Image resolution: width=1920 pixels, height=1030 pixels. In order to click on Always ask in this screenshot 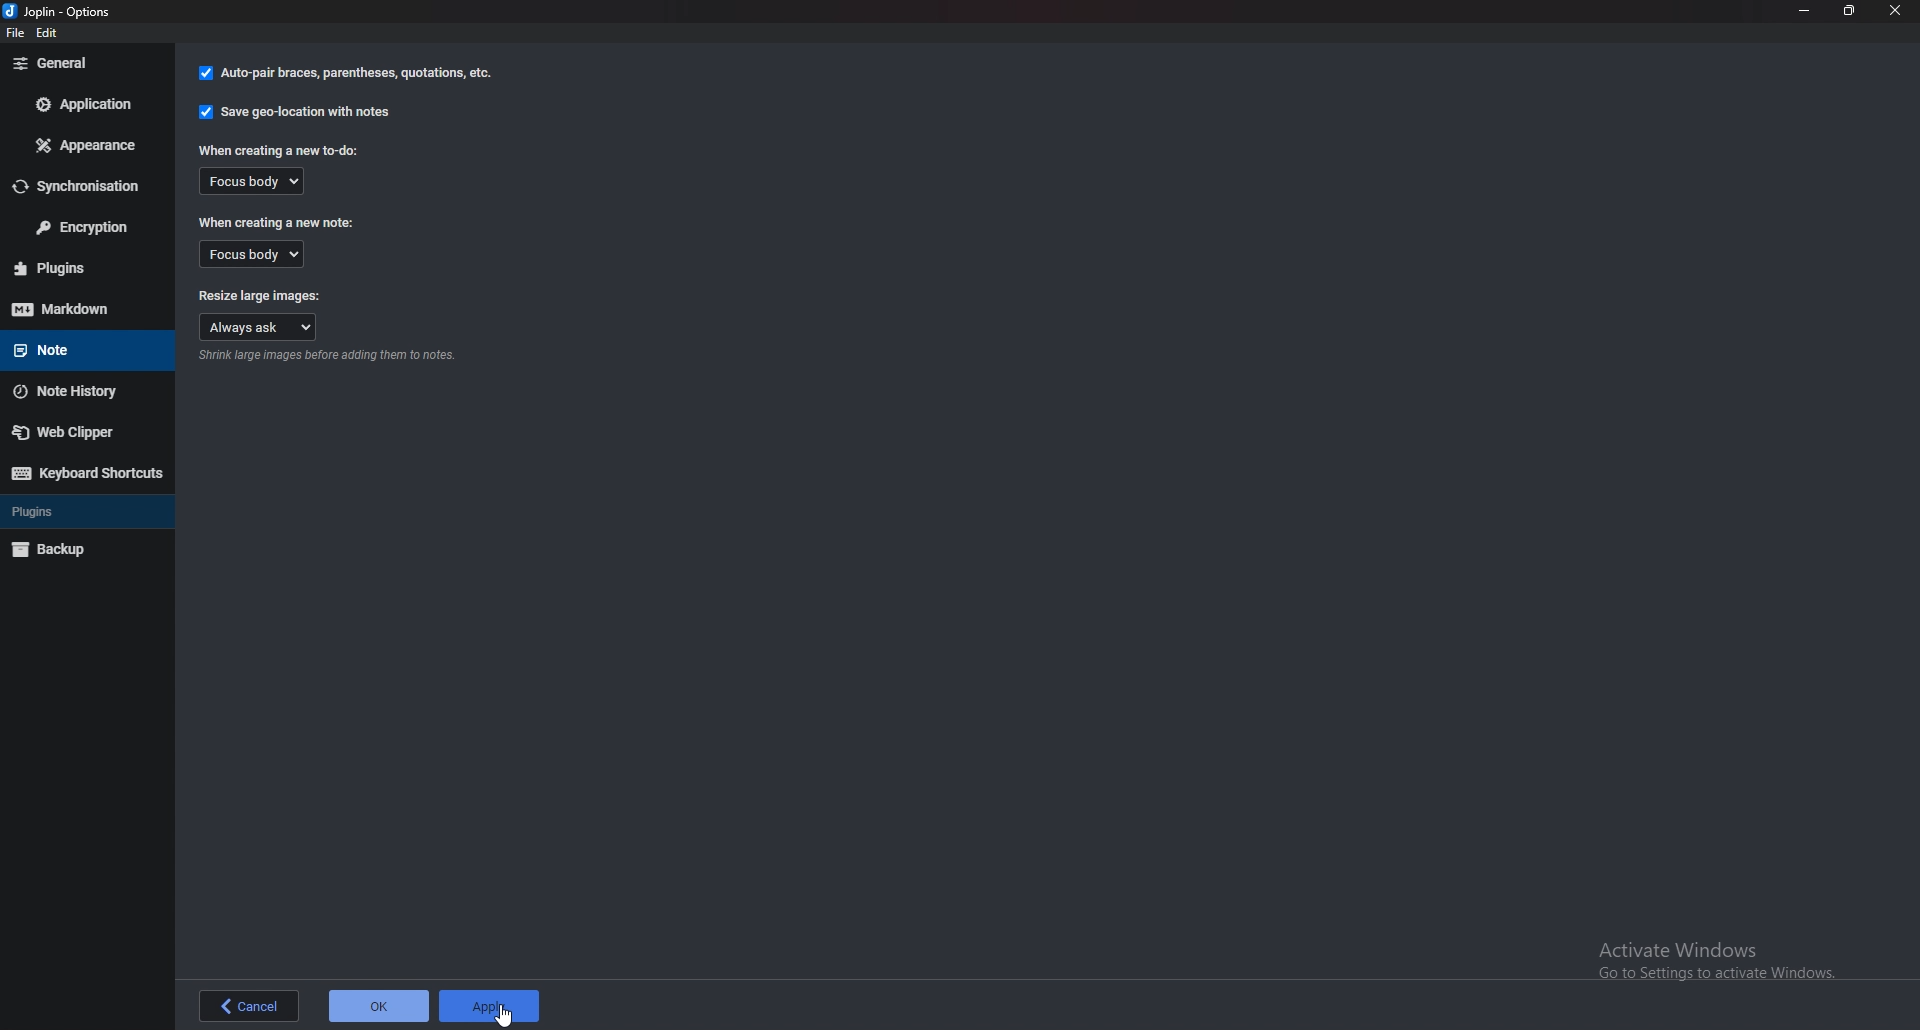, I will do `click(260, 328)`.